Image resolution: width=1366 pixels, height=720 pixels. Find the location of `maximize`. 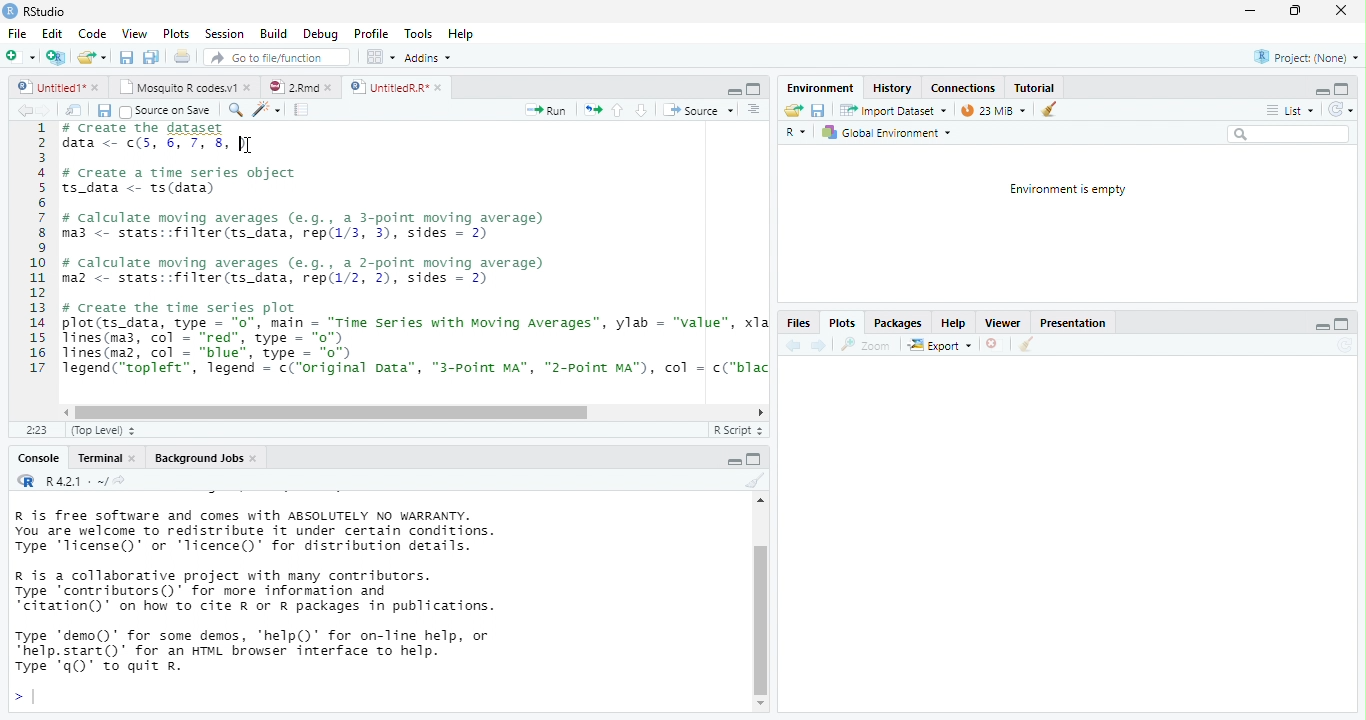

maximize is located at coordinates (1340, 325).